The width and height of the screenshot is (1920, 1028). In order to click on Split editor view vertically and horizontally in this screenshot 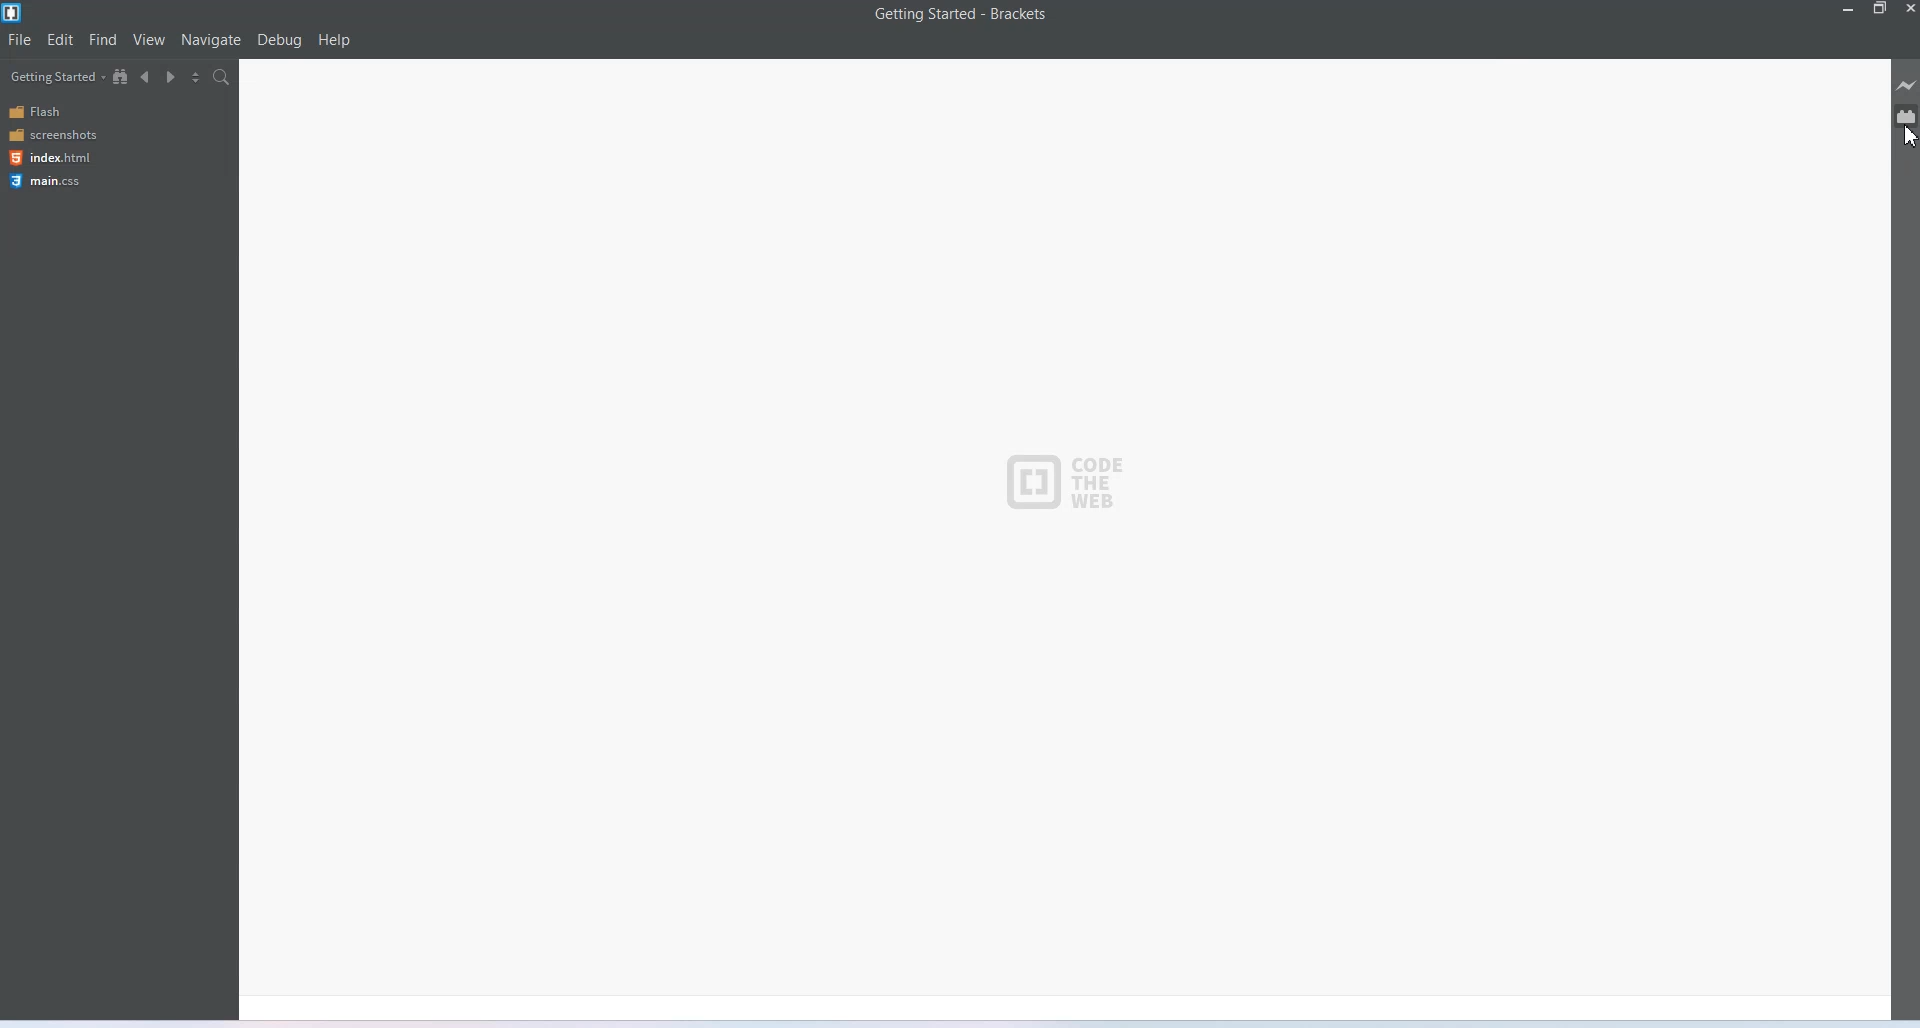, I will do `click(195, 76)`.